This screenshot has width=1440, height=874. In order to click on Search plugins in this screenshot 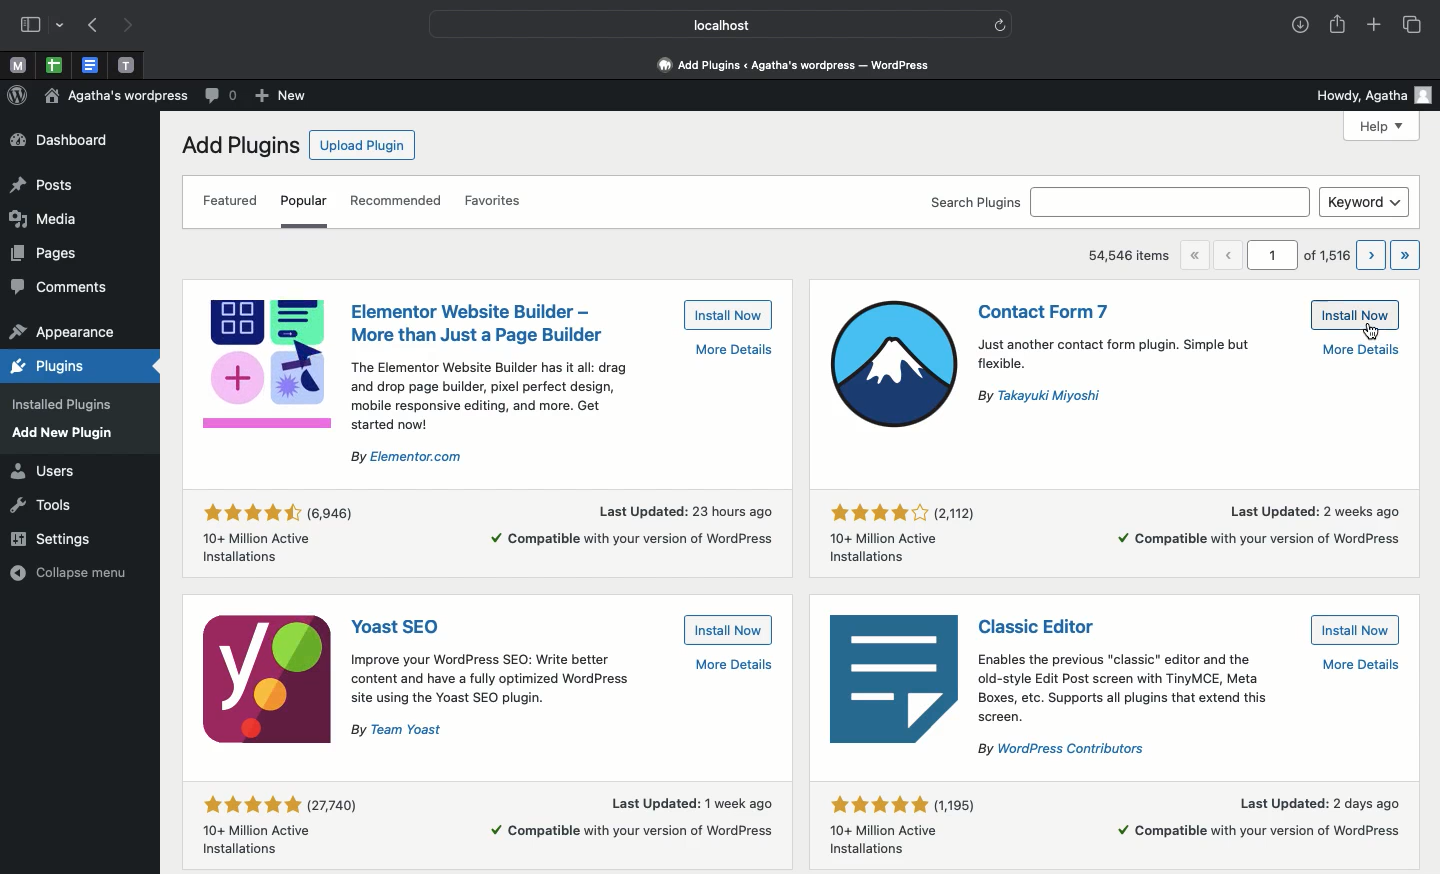, I will do `click(975, 200)`.